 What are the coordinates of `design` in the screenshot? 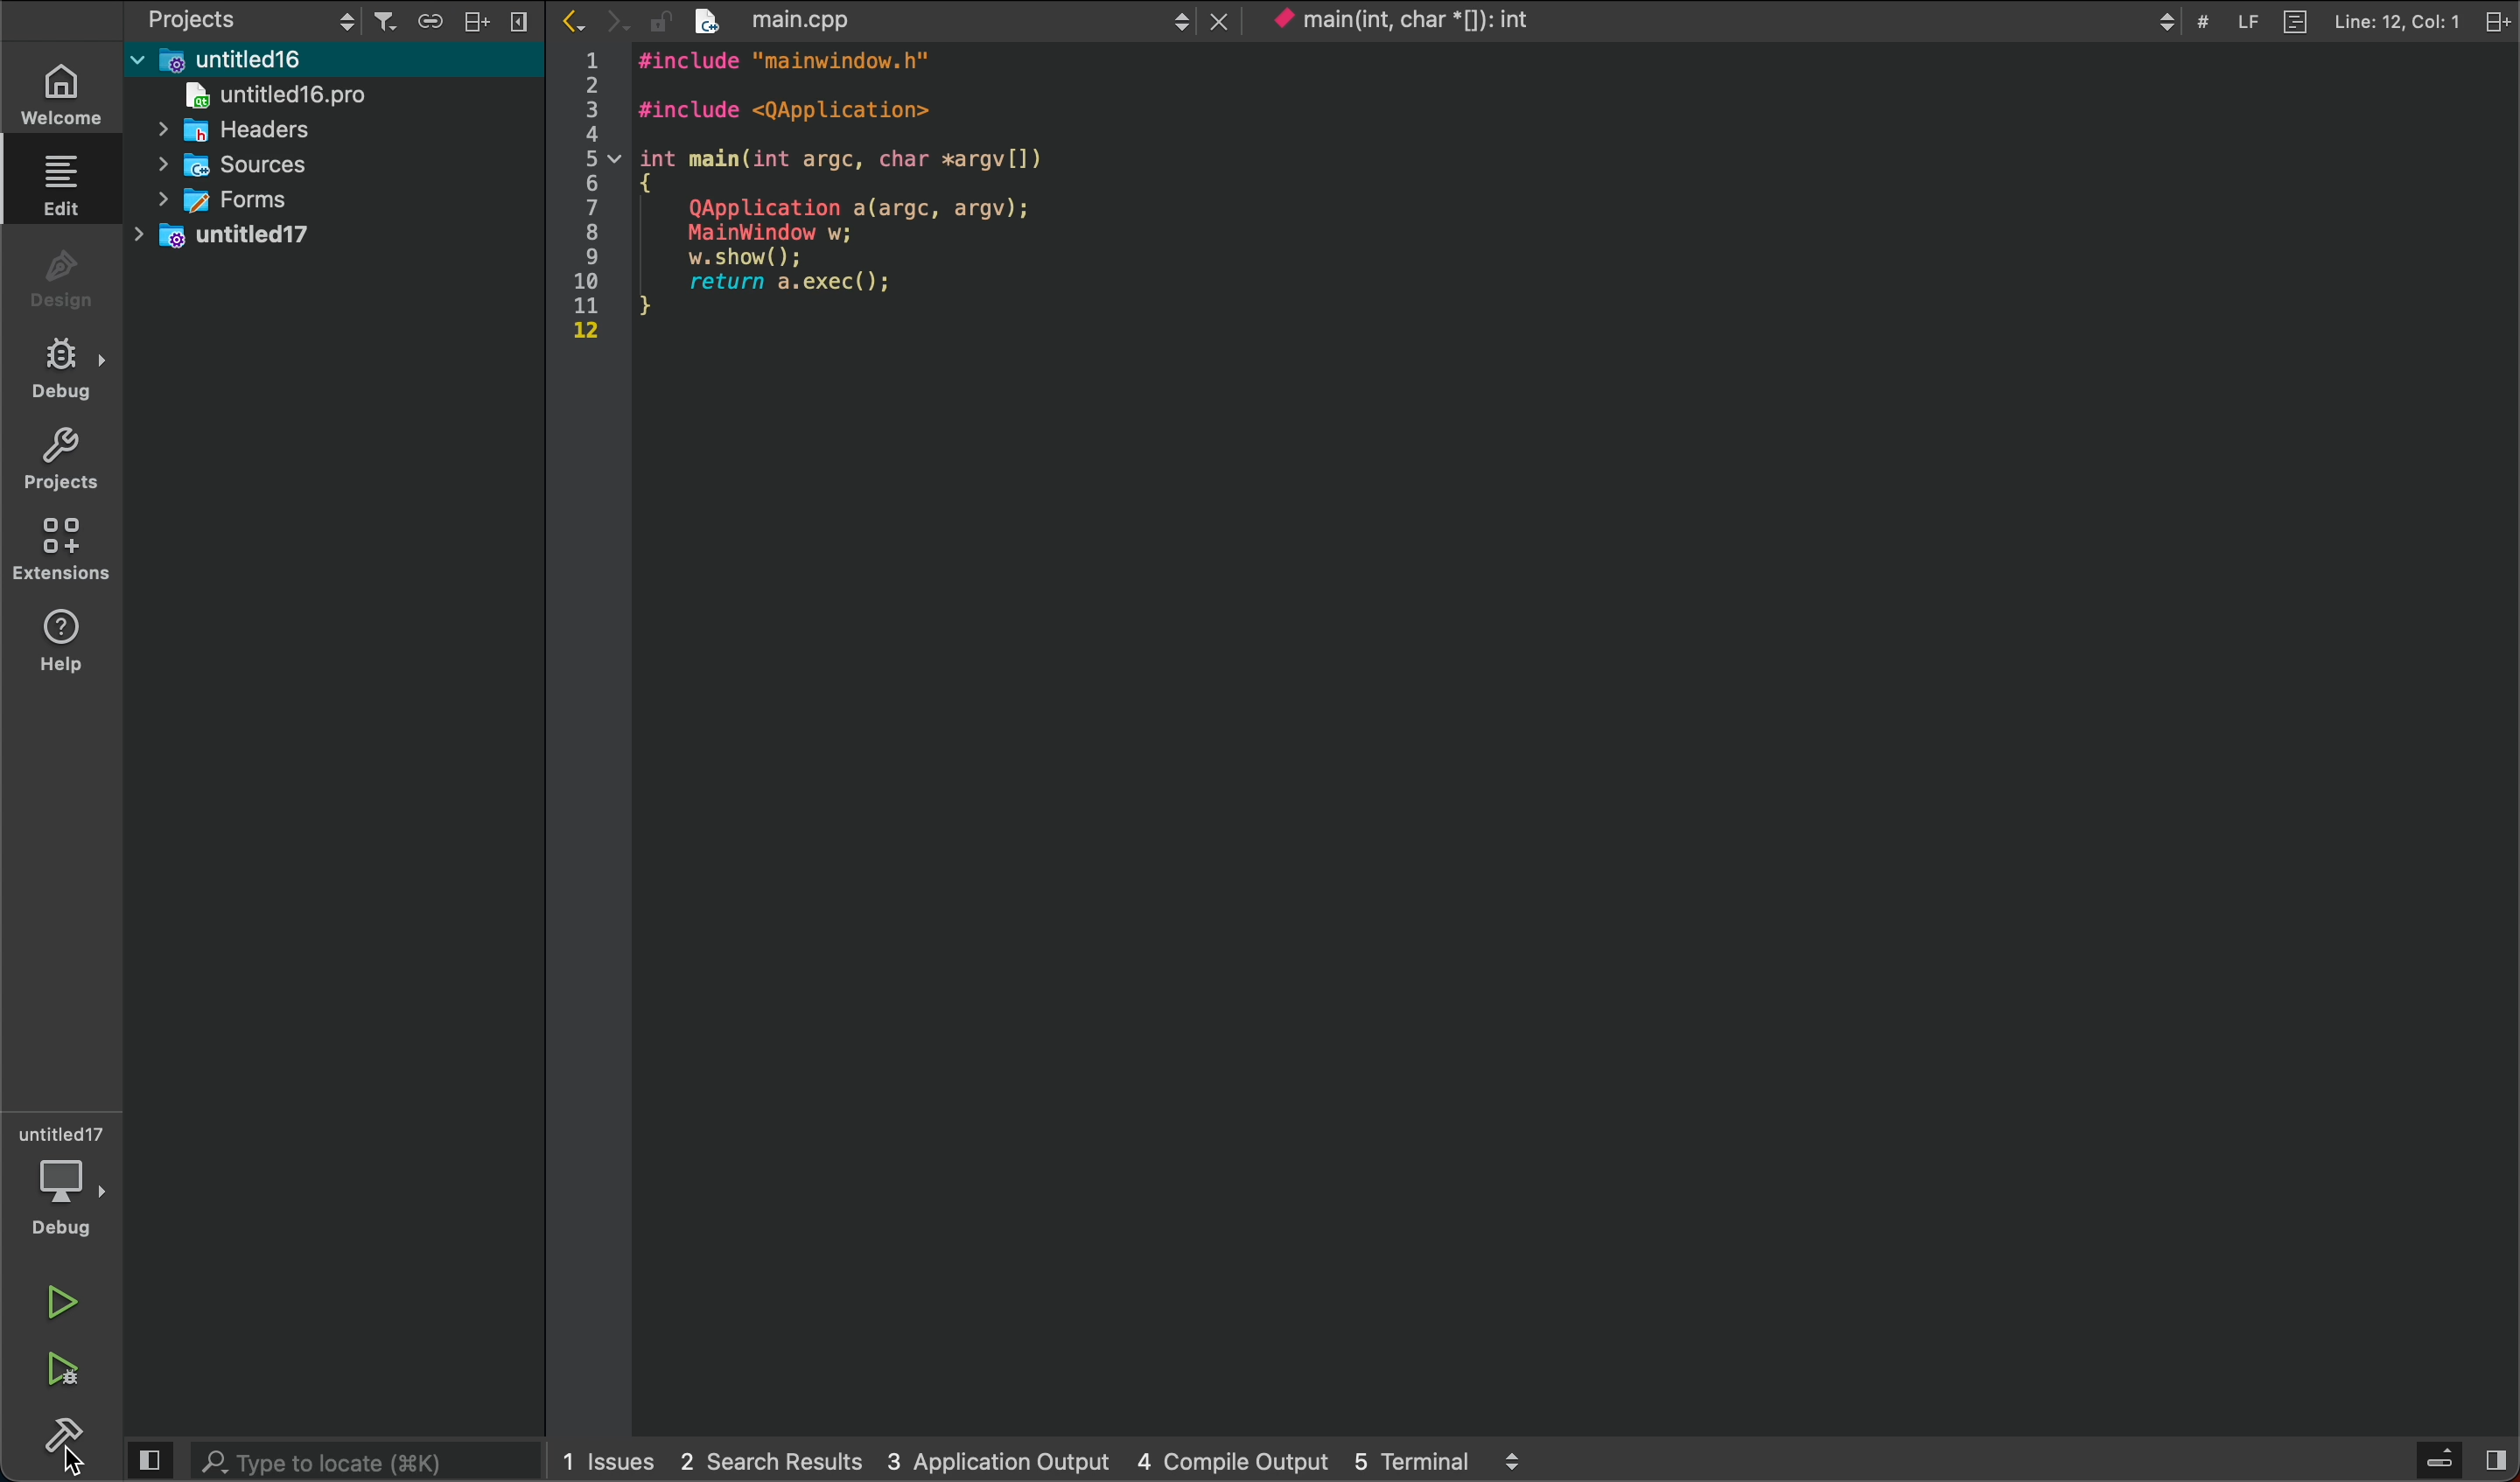 It's located at (57, 278).